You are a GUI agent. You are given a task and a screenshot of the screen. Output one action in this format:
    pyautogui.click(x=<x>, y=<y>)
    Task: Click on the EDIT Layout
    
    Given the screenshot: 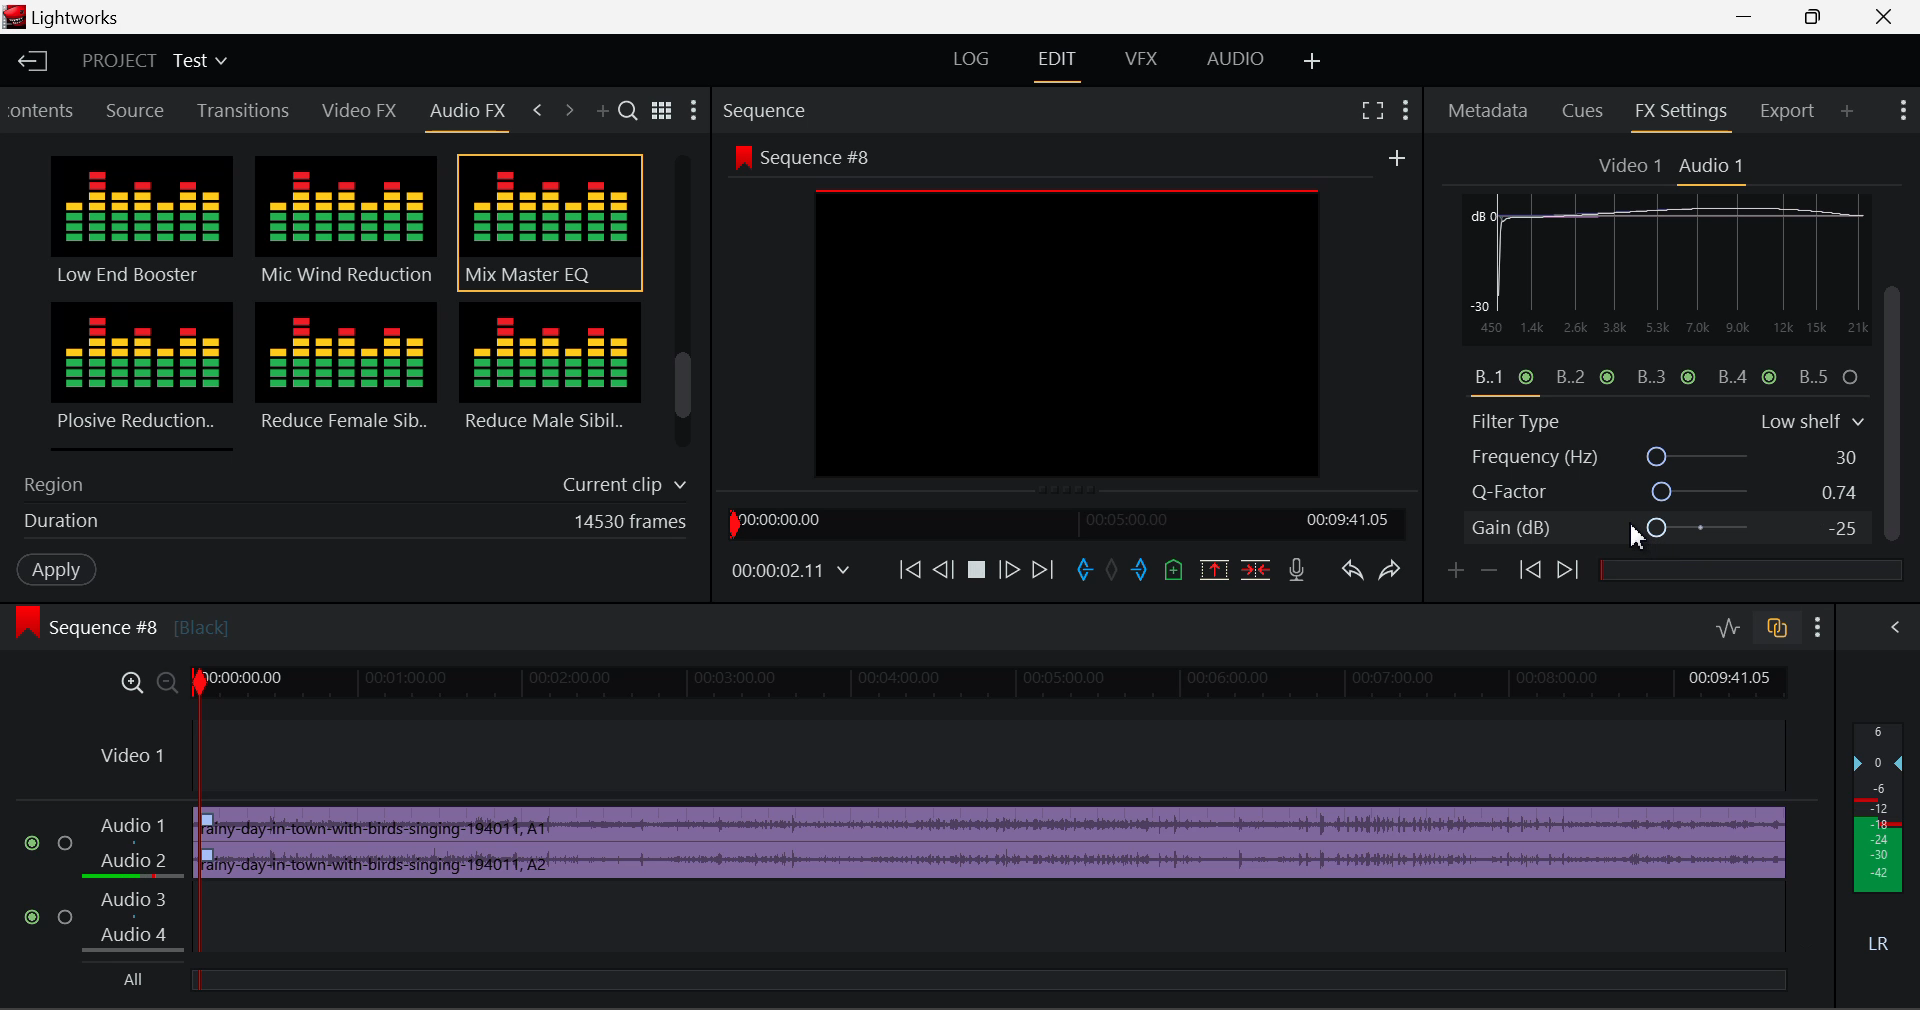 What is the action you would take?
    pyautogui.click(x=1064, y=65)
    